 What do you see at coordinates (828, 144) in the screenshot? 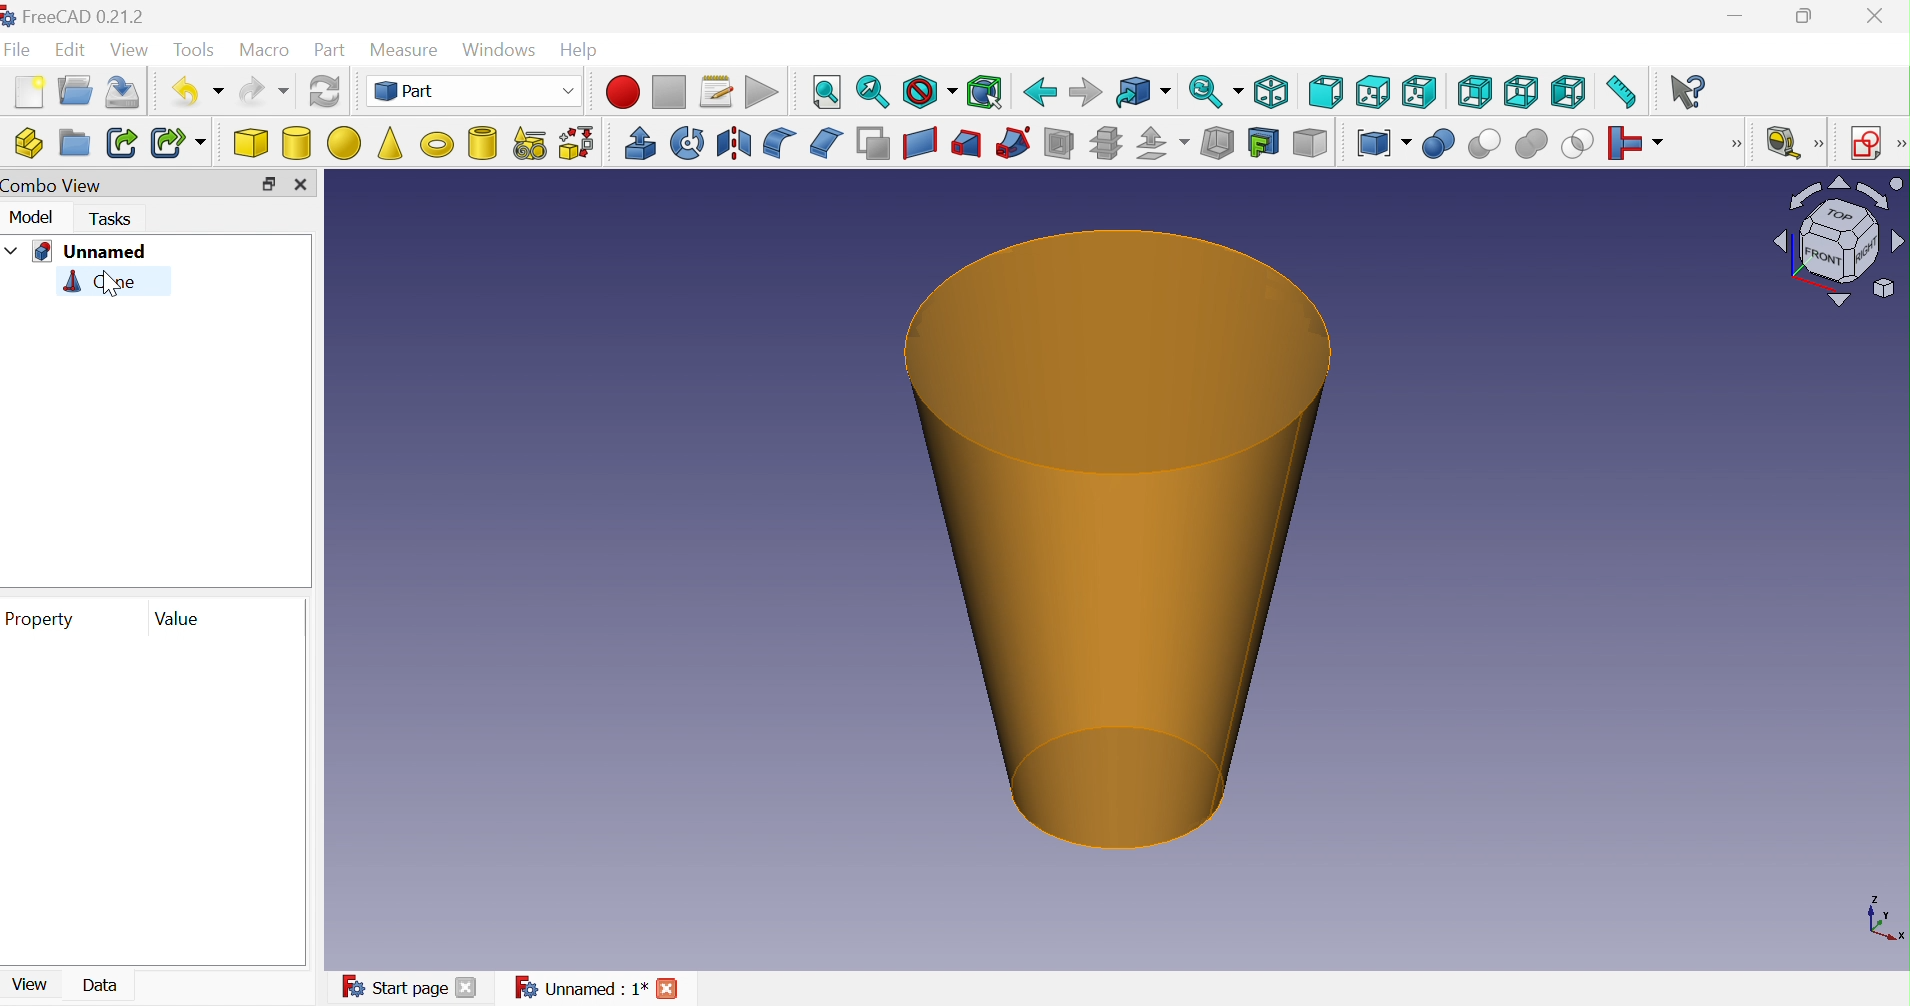
I see `Chamfer` at bounding box center [828, 144].